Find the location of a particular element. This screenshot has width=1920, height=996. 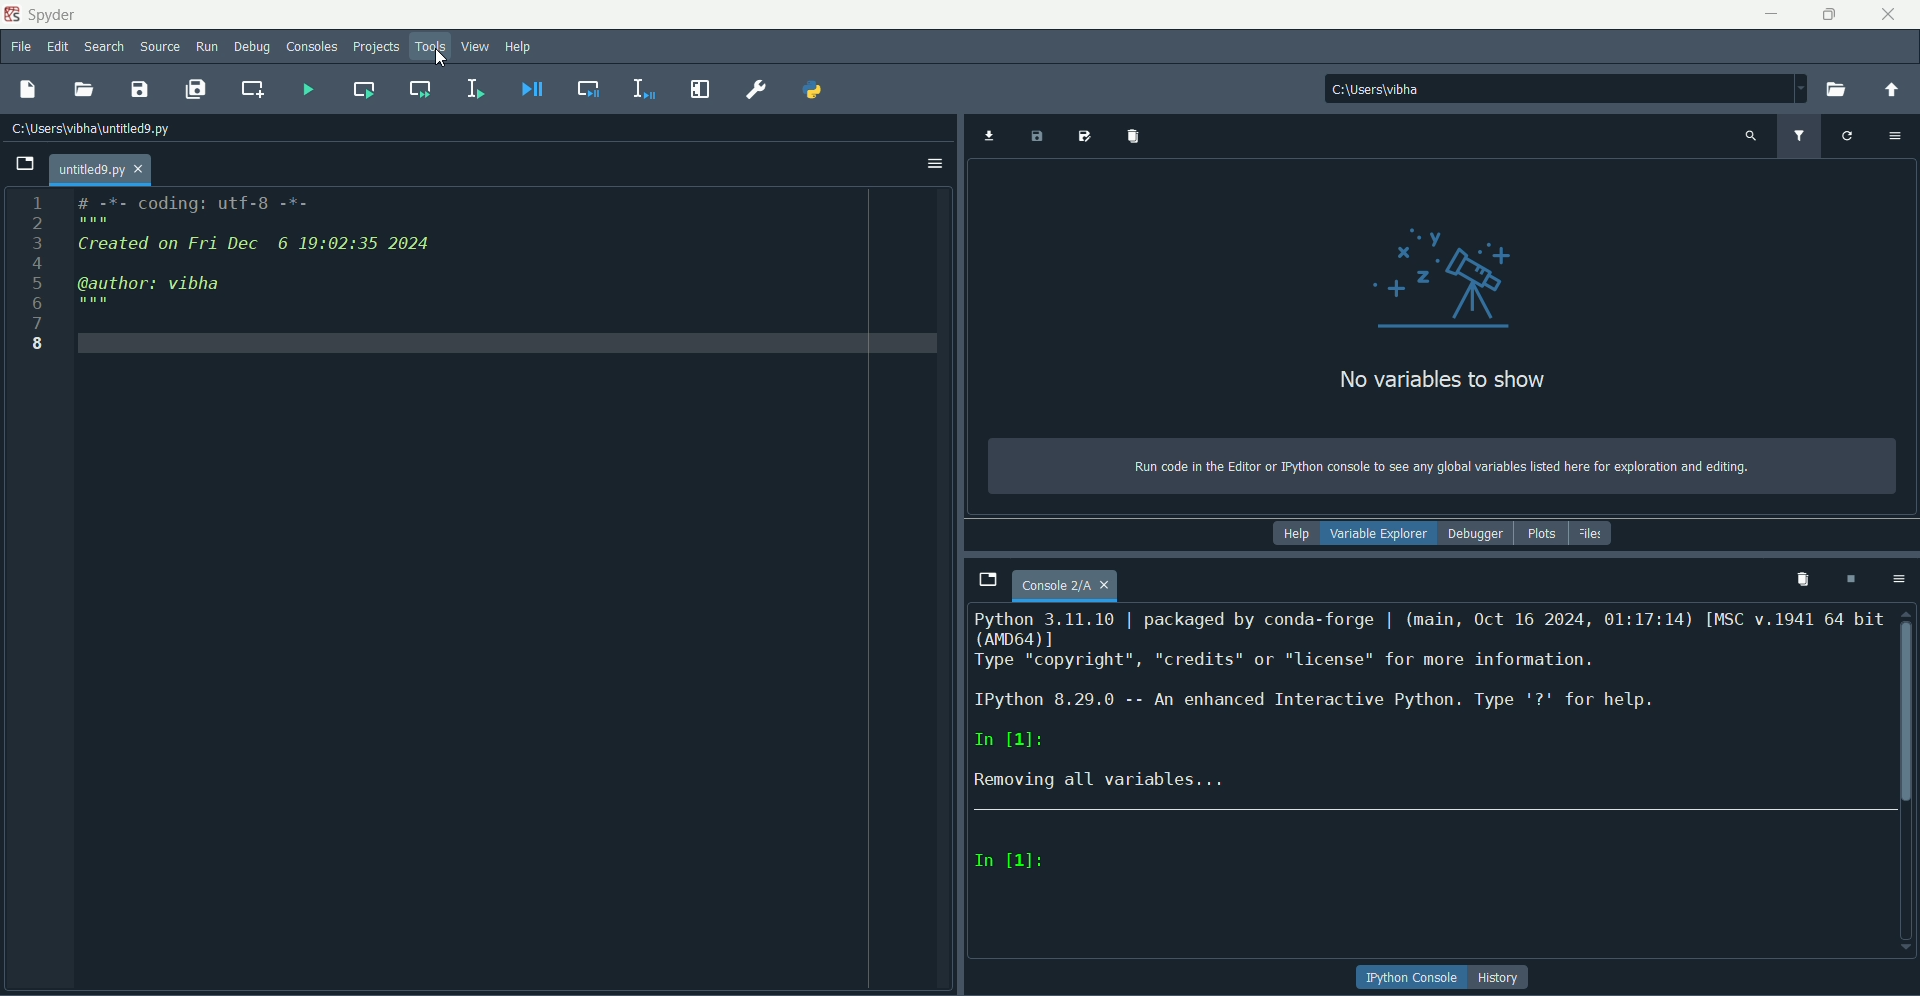

filter variable is located at coordinates (1798, 136).